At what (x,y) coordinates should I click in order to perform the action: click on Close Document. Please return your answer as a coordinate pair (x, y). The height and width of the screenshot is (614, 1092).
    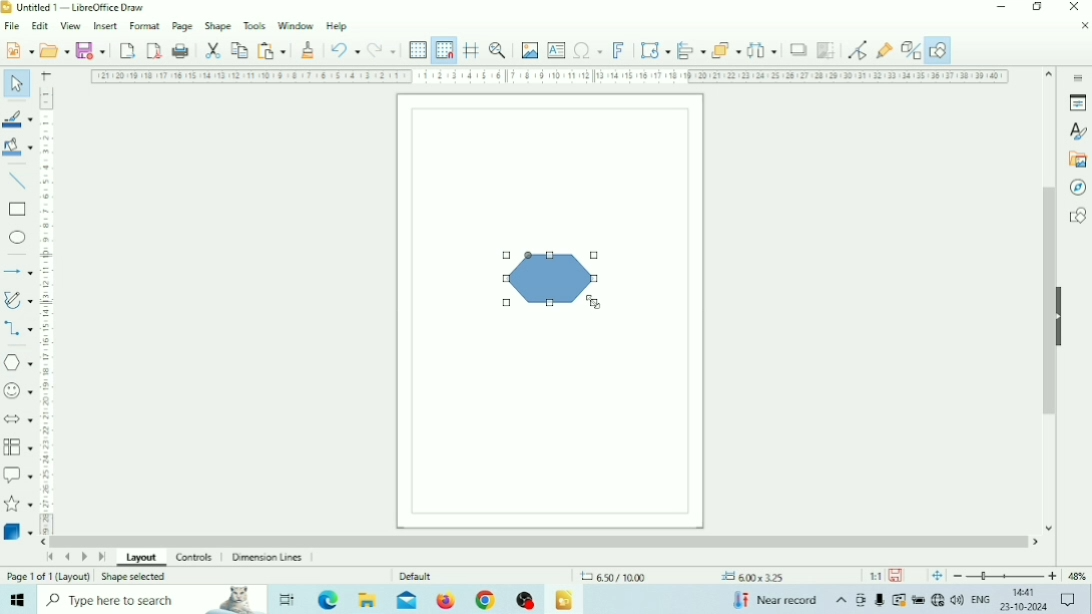
    Looking at the image, I should click on (1084, 25).